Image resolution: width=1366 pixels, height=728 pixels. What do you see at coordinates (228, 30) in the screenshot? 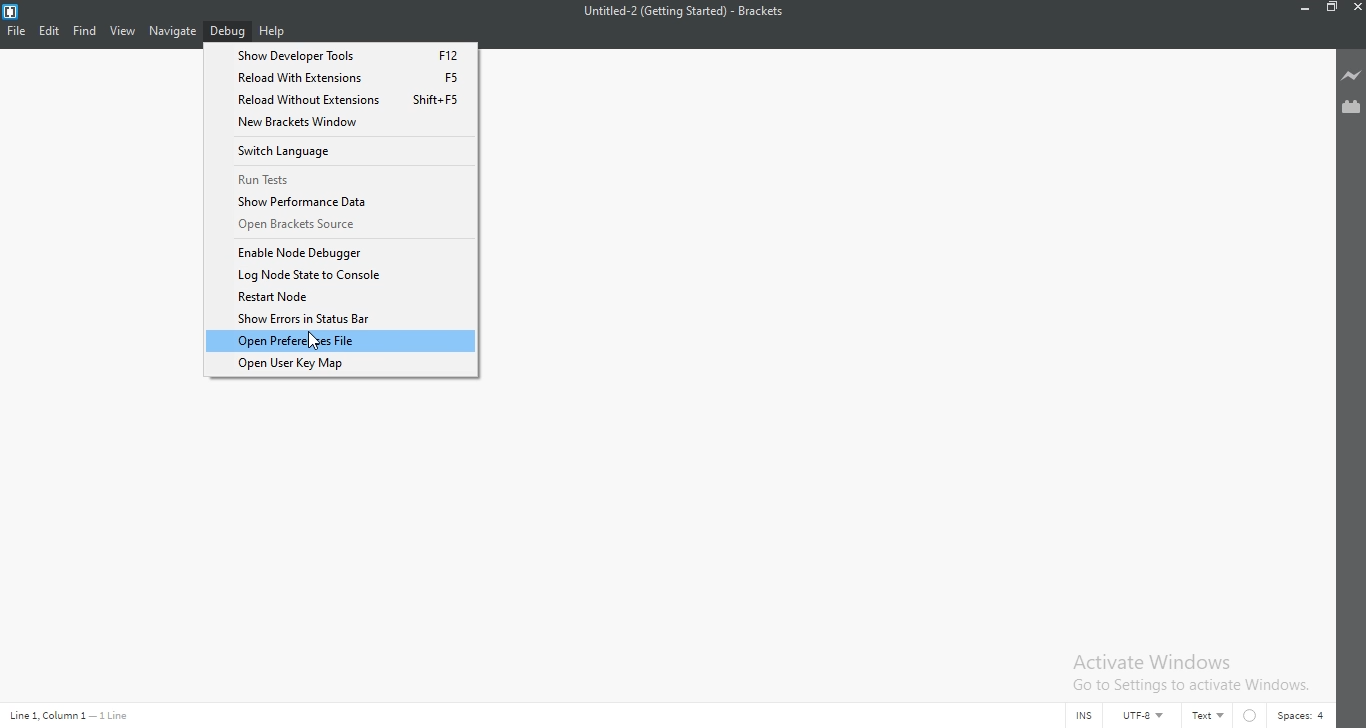
I see `debug` at bounding box center [228, 30].